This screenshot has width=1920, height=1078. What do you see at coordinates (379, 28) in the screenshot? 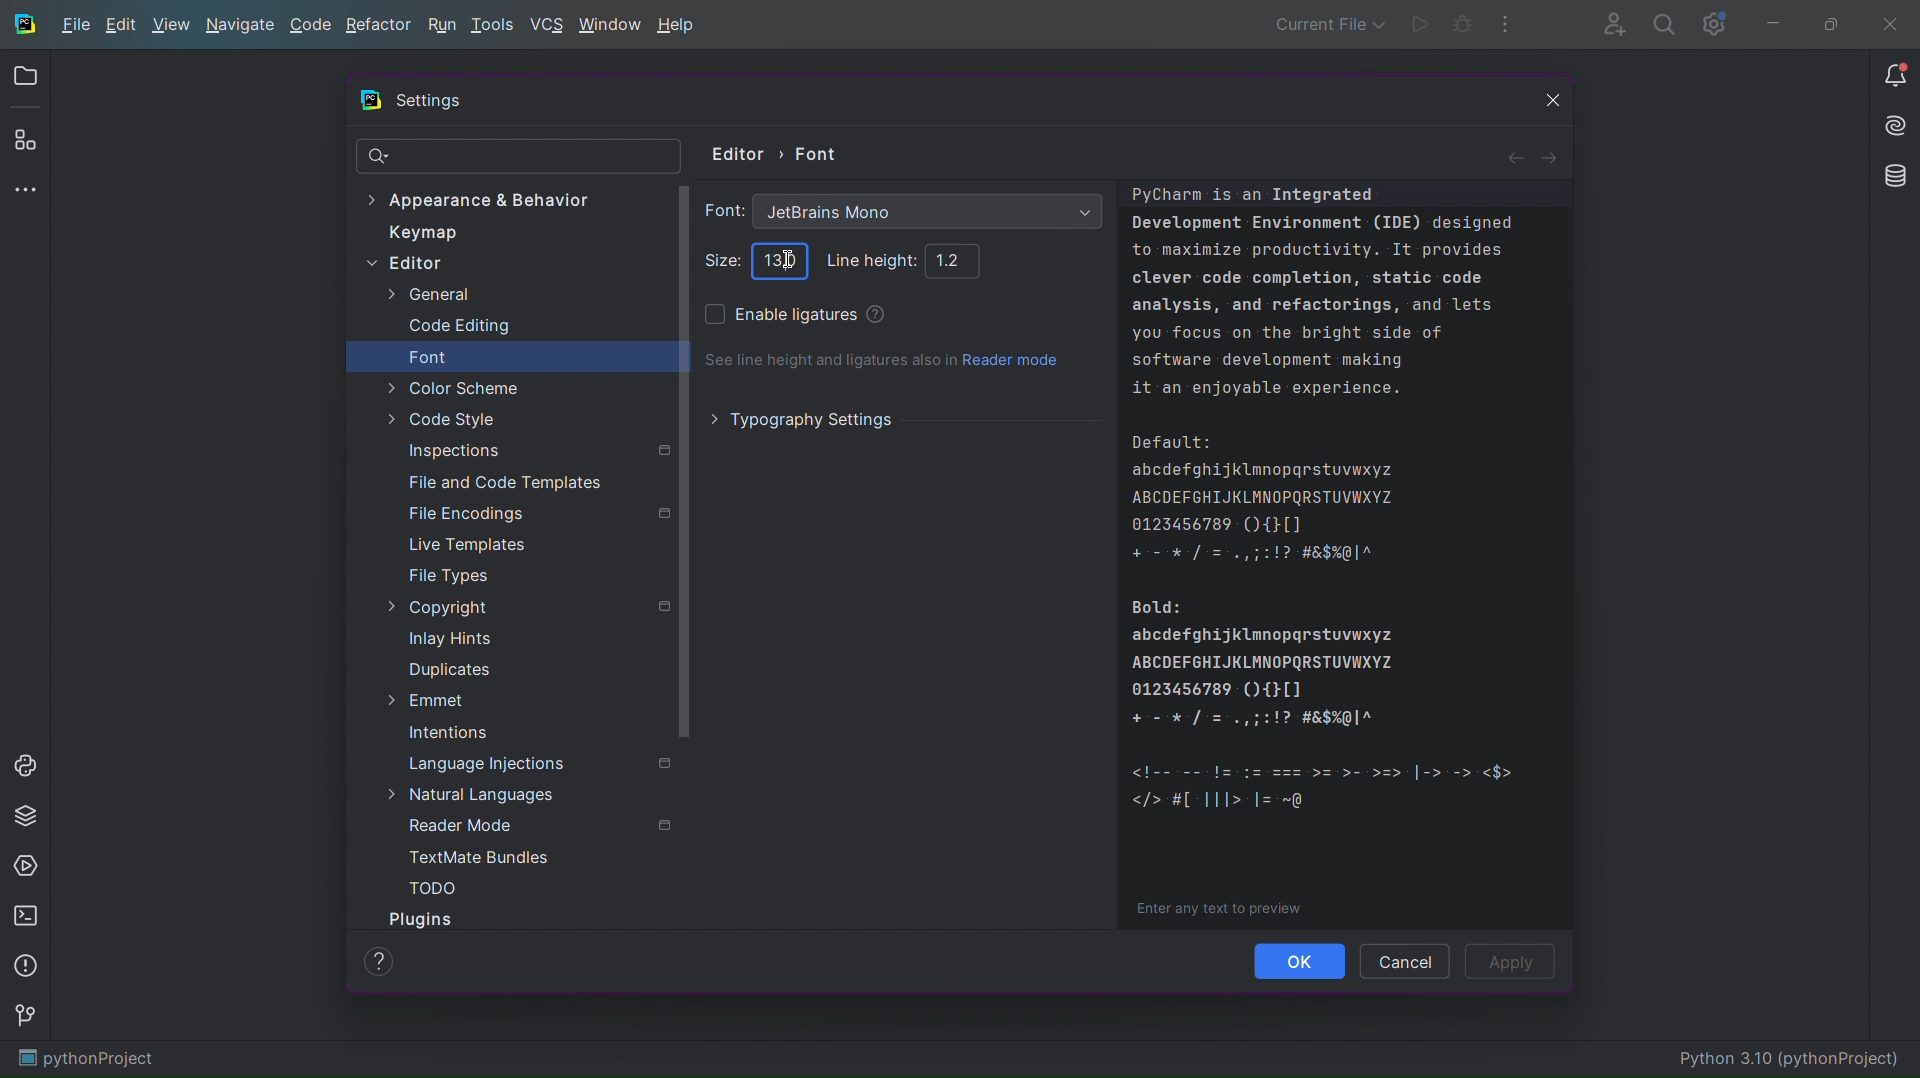
I see `Refactor` at bounding box center [379, 28].